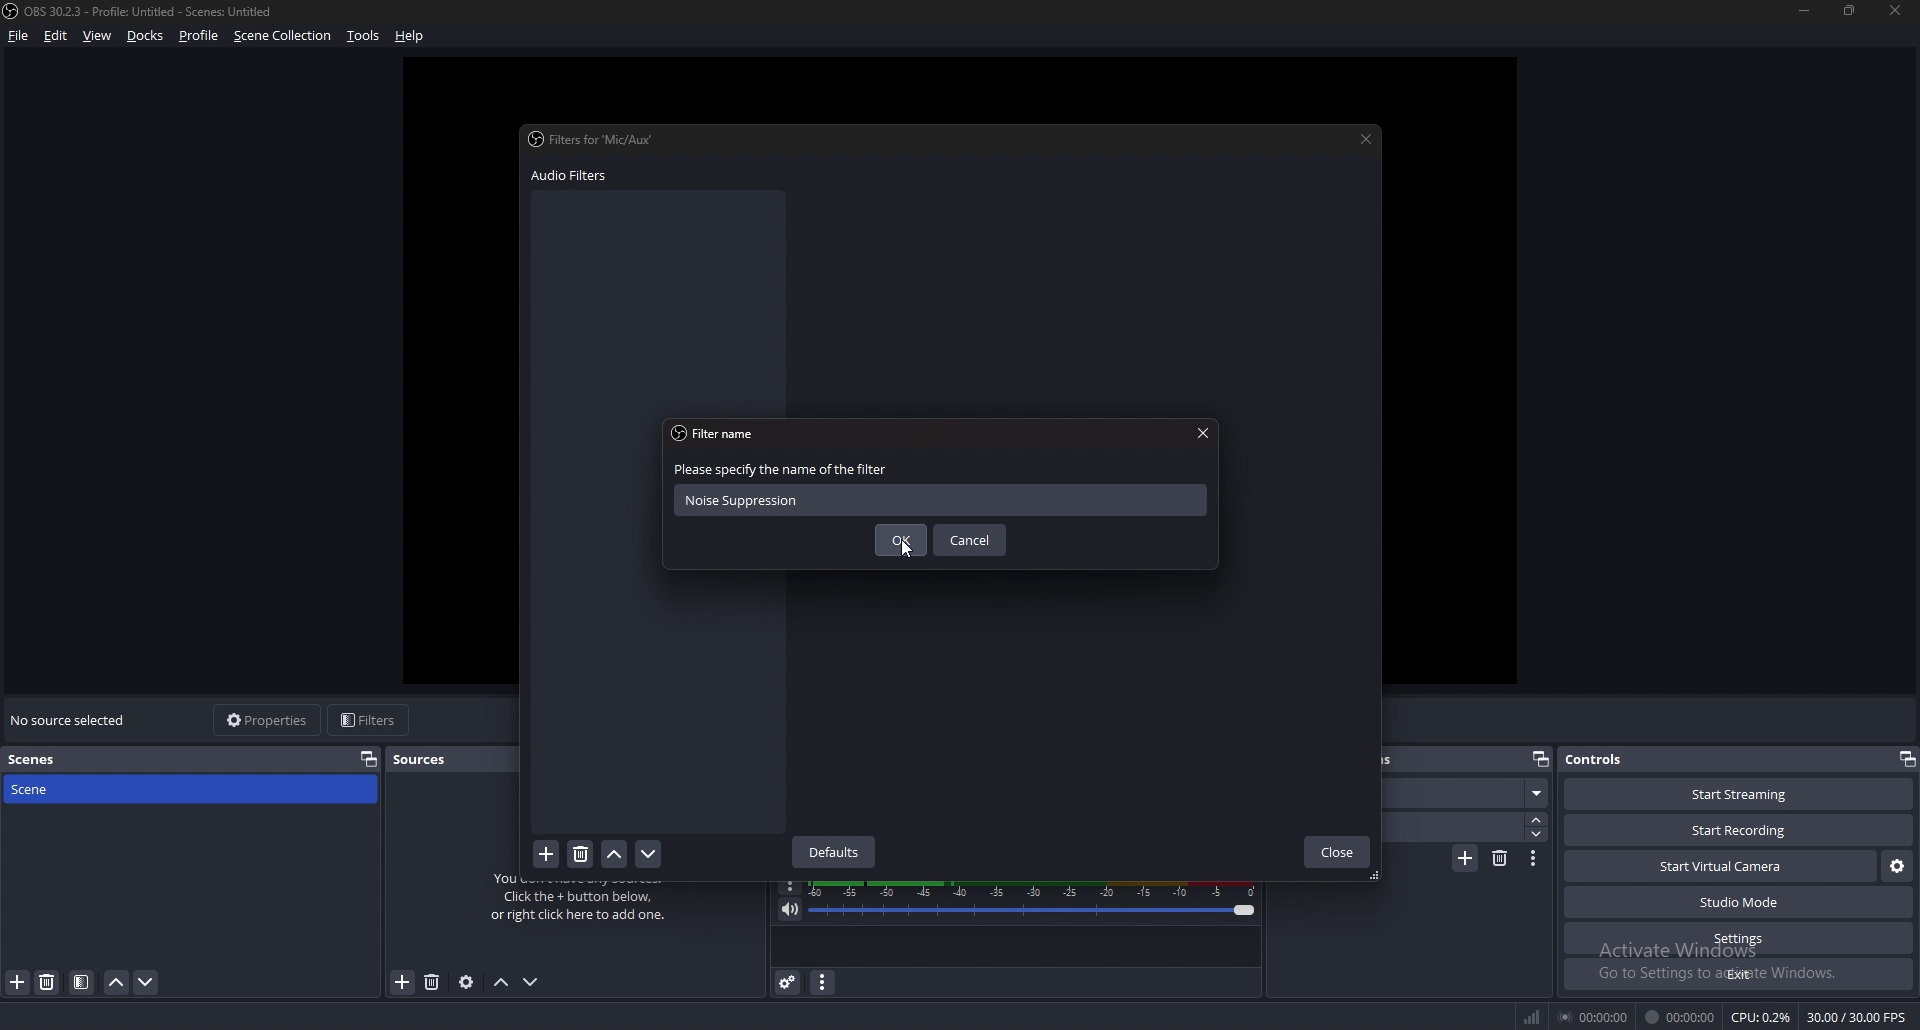  I want to click on filter name, so click(722, 433).